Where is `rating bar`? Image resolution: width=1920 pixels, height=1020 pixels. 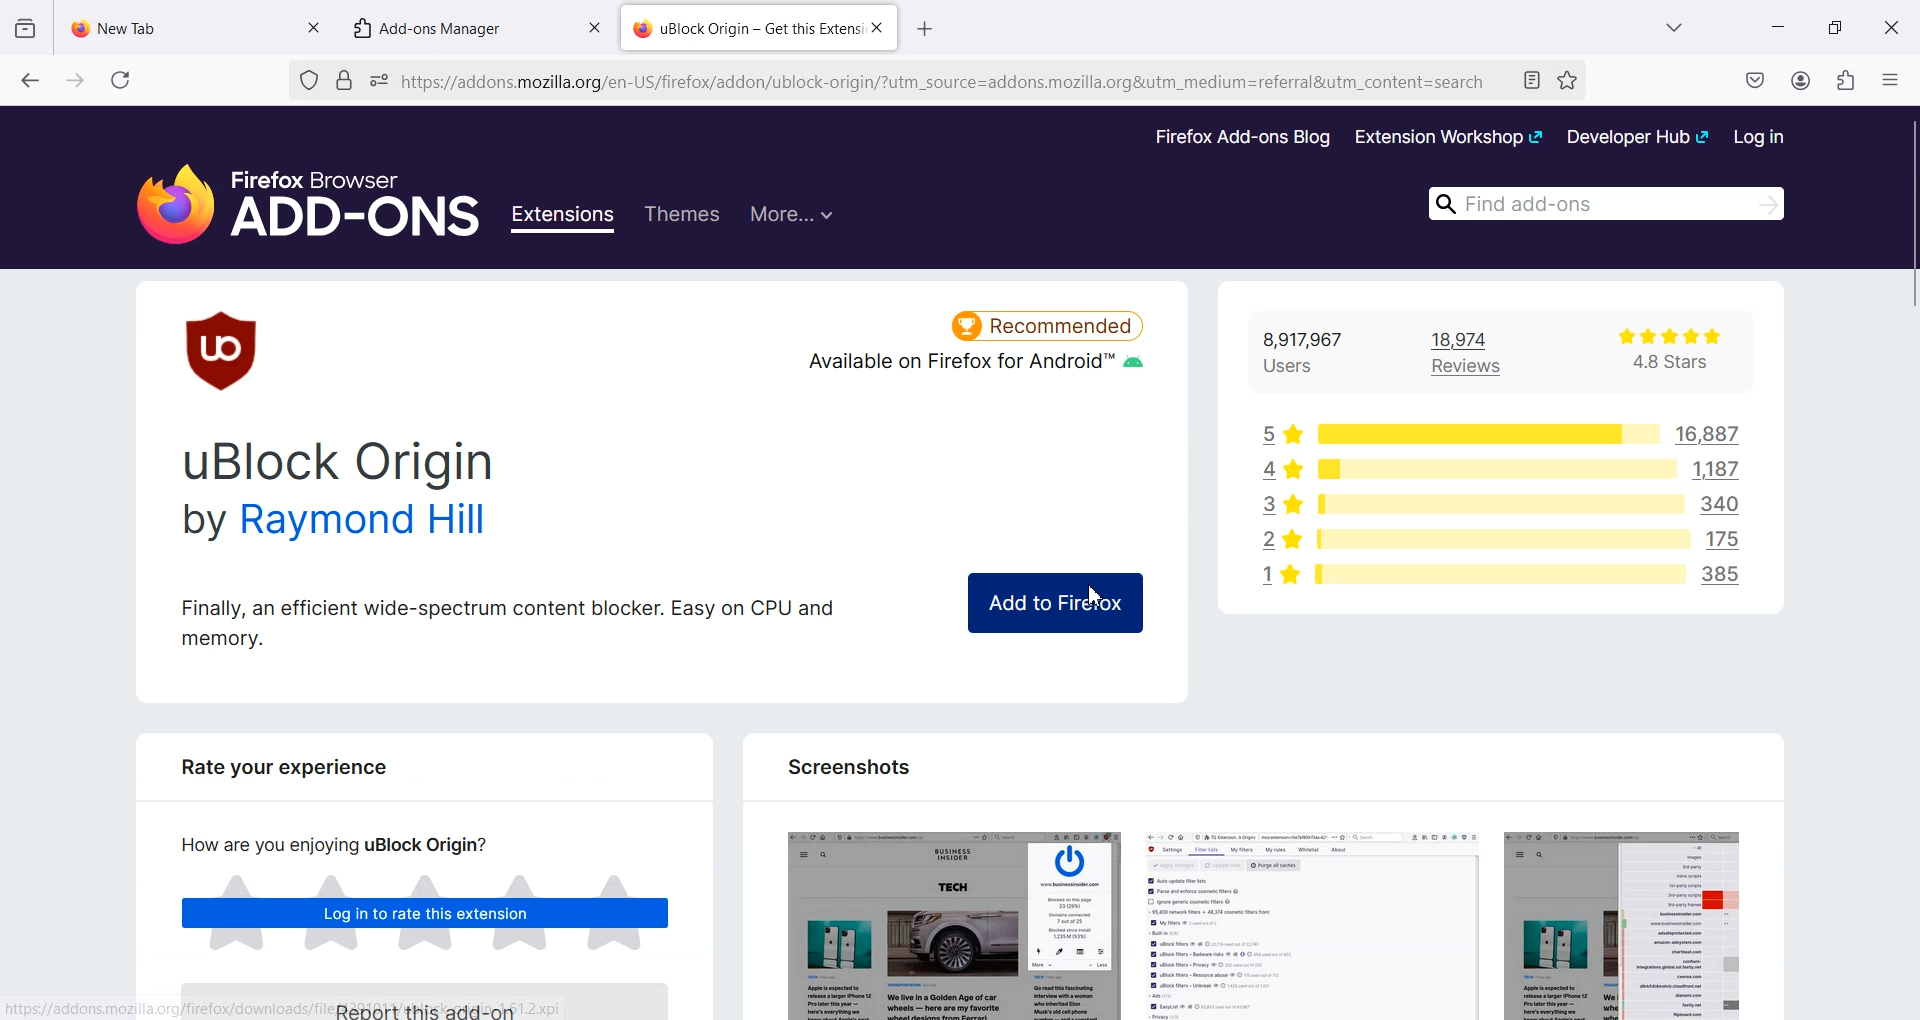
rating bar is located at coordinates (1482, 433).